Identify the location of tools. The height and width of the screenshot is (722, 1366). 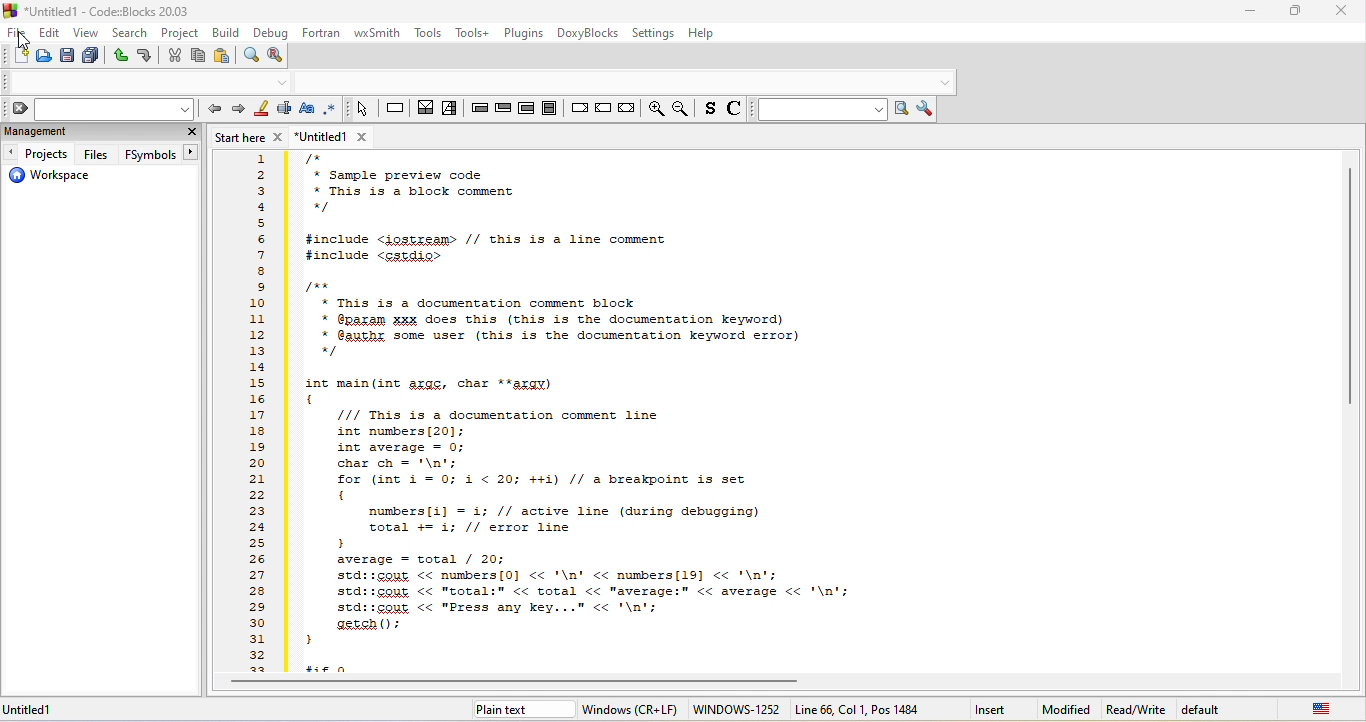
(428, 33).